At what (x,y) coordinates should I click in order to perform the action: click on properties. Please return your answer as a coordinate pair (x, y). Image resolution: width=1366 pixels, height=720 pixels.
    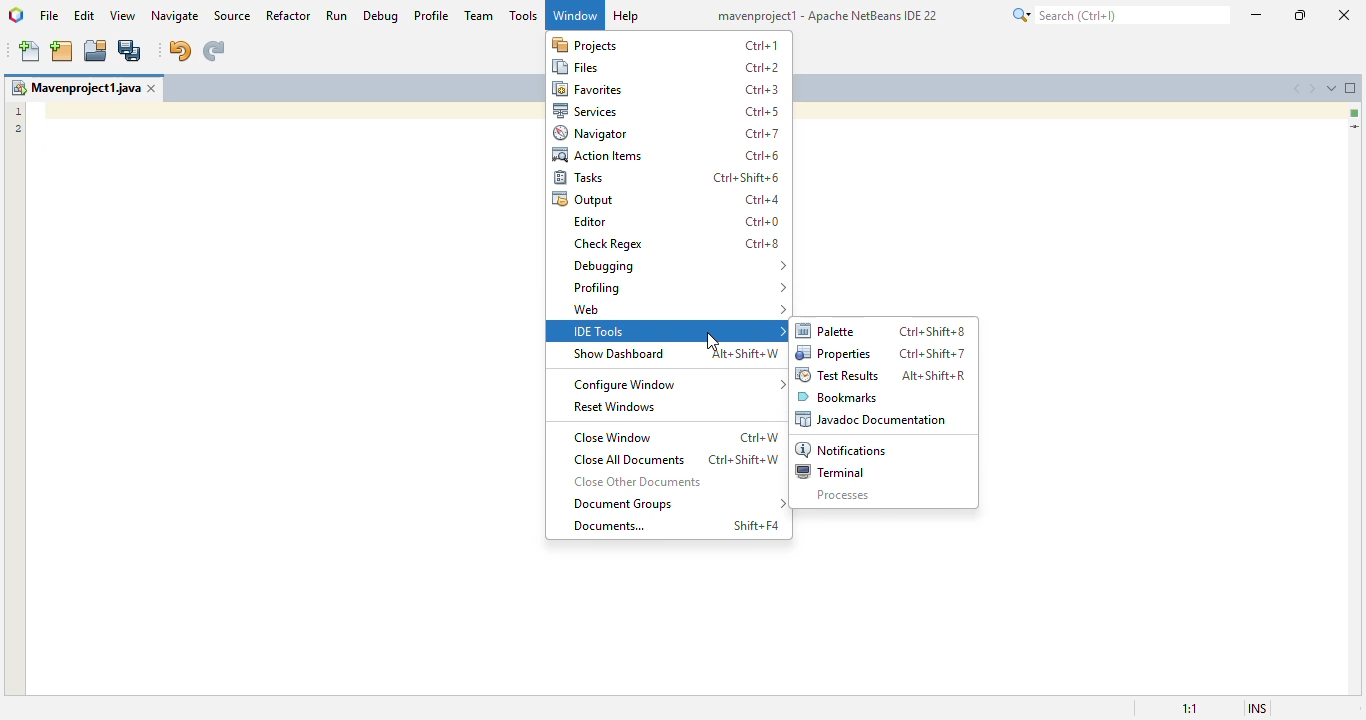
    Looking at the image, I should click on (833, 353).